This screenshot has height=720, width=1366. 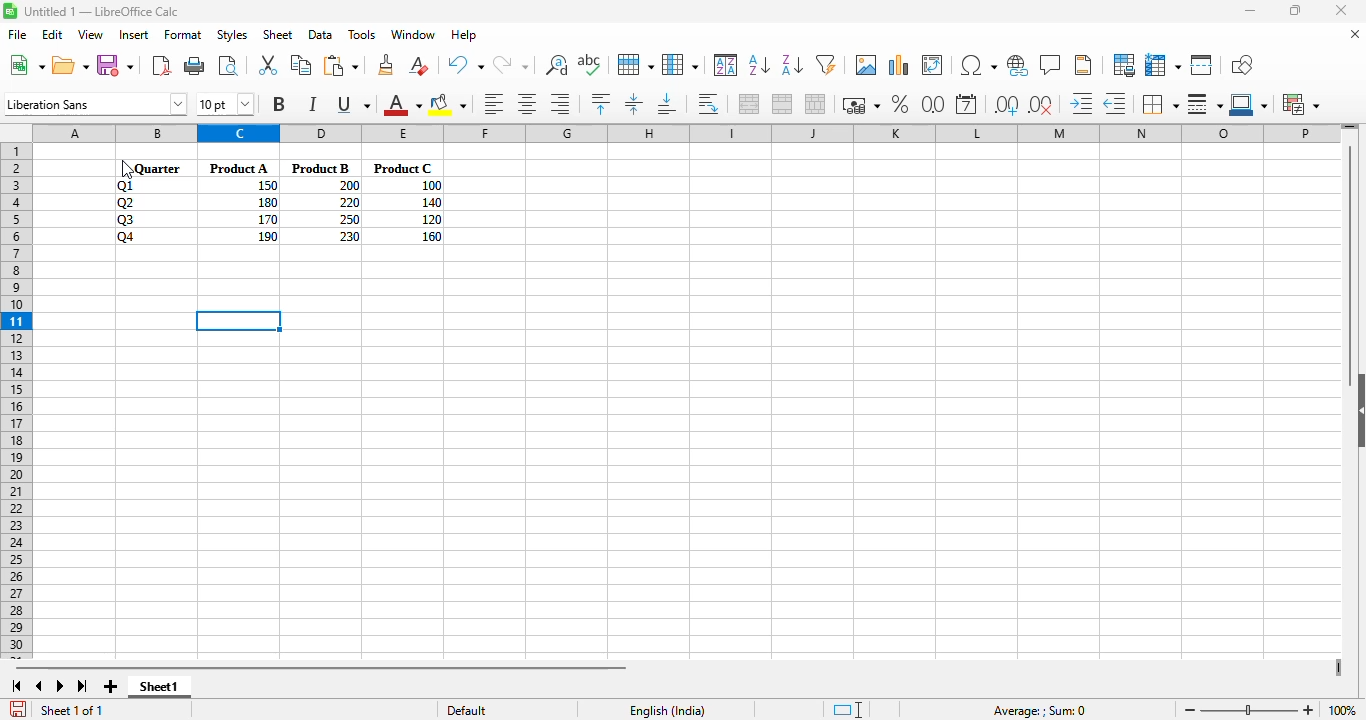 What do you see at coordinates (814, 103) in the screenshot?
I see `unmerge cells` at bounding box center [814, 103].